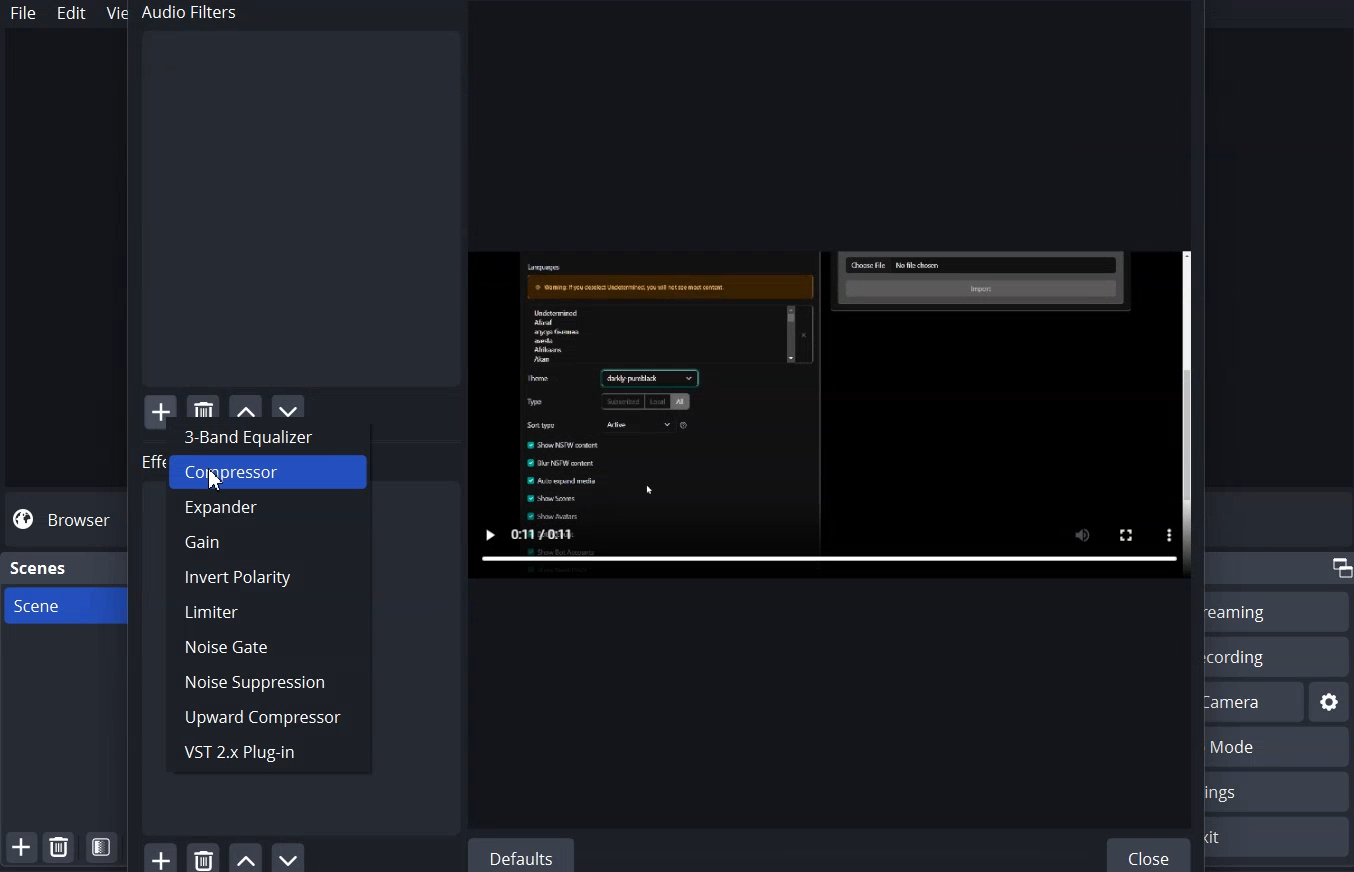 The height and width of the screenshot is (872, 1354). Describe the element at coordinates (160, 406) in the screenshot. I see `Add Filter` at that location.